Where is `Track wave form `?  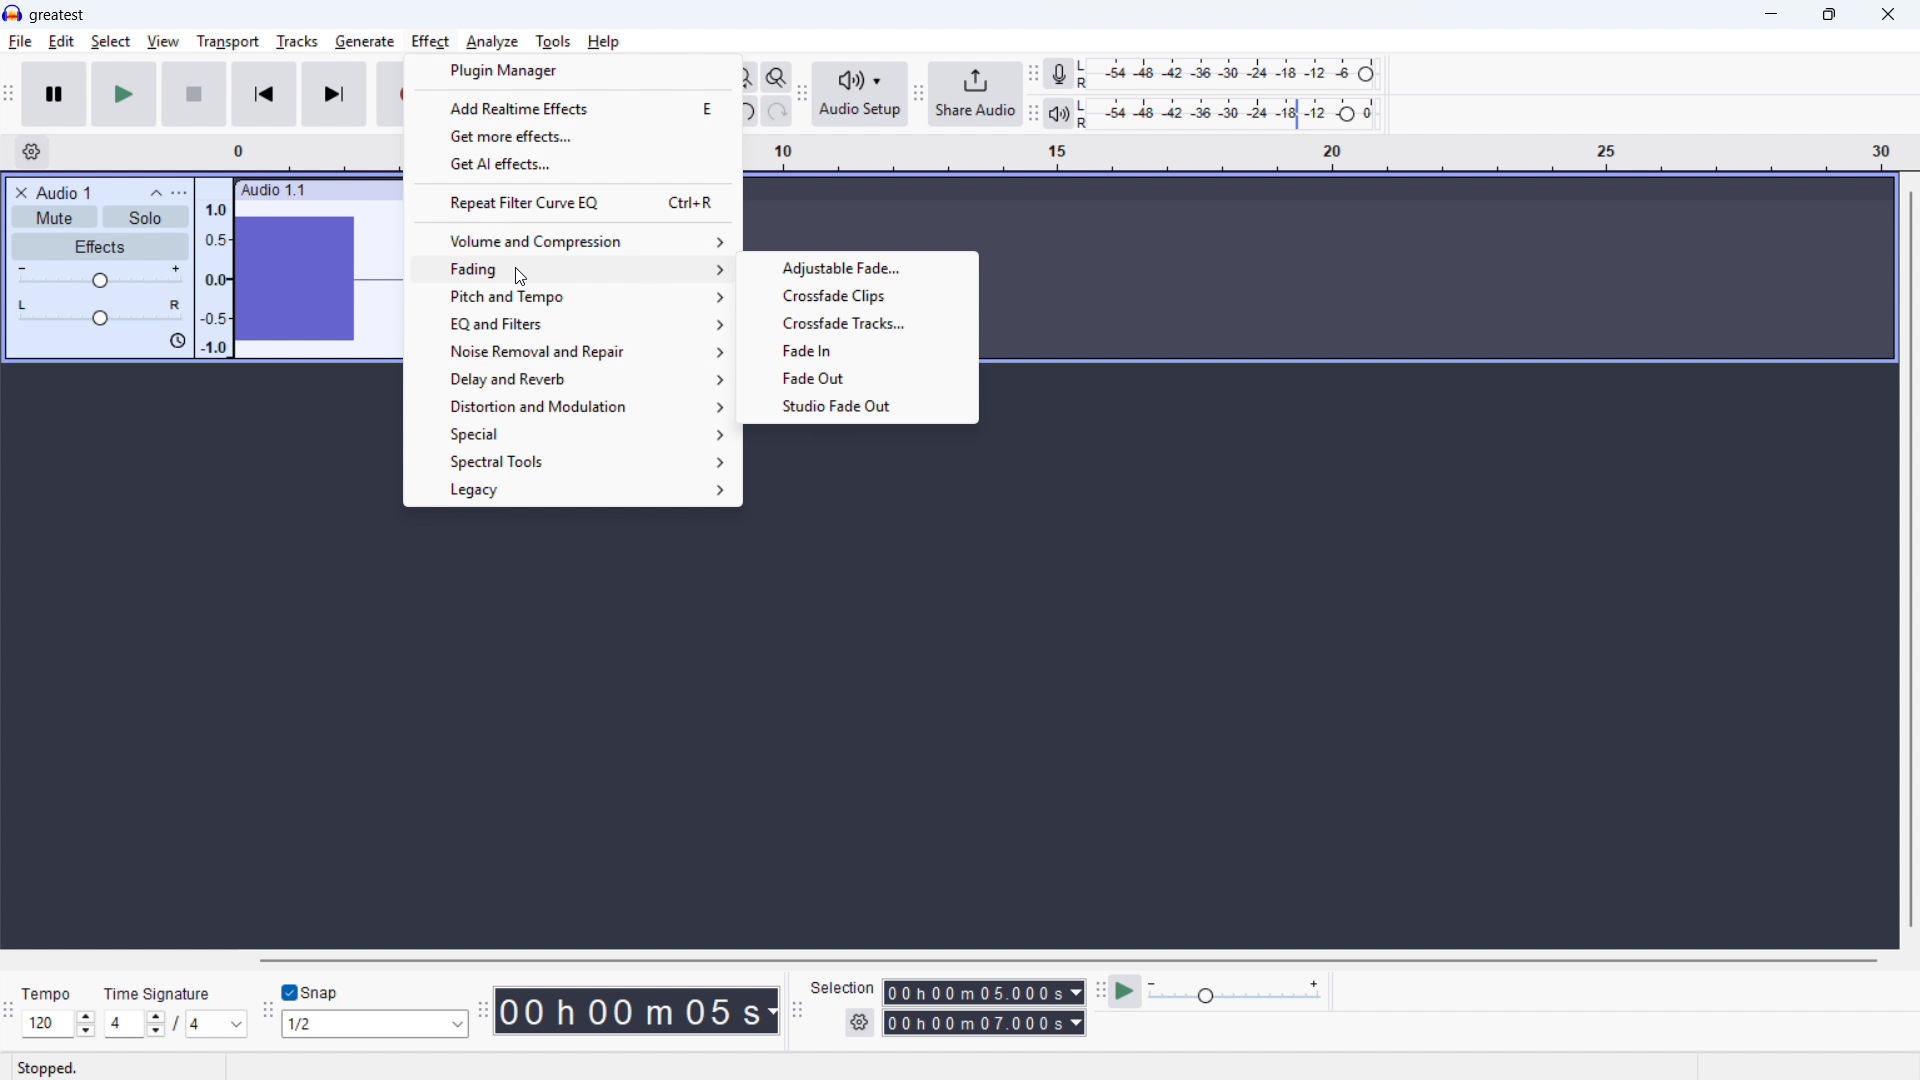
Track wave form  is located at coordinates (317, 280).